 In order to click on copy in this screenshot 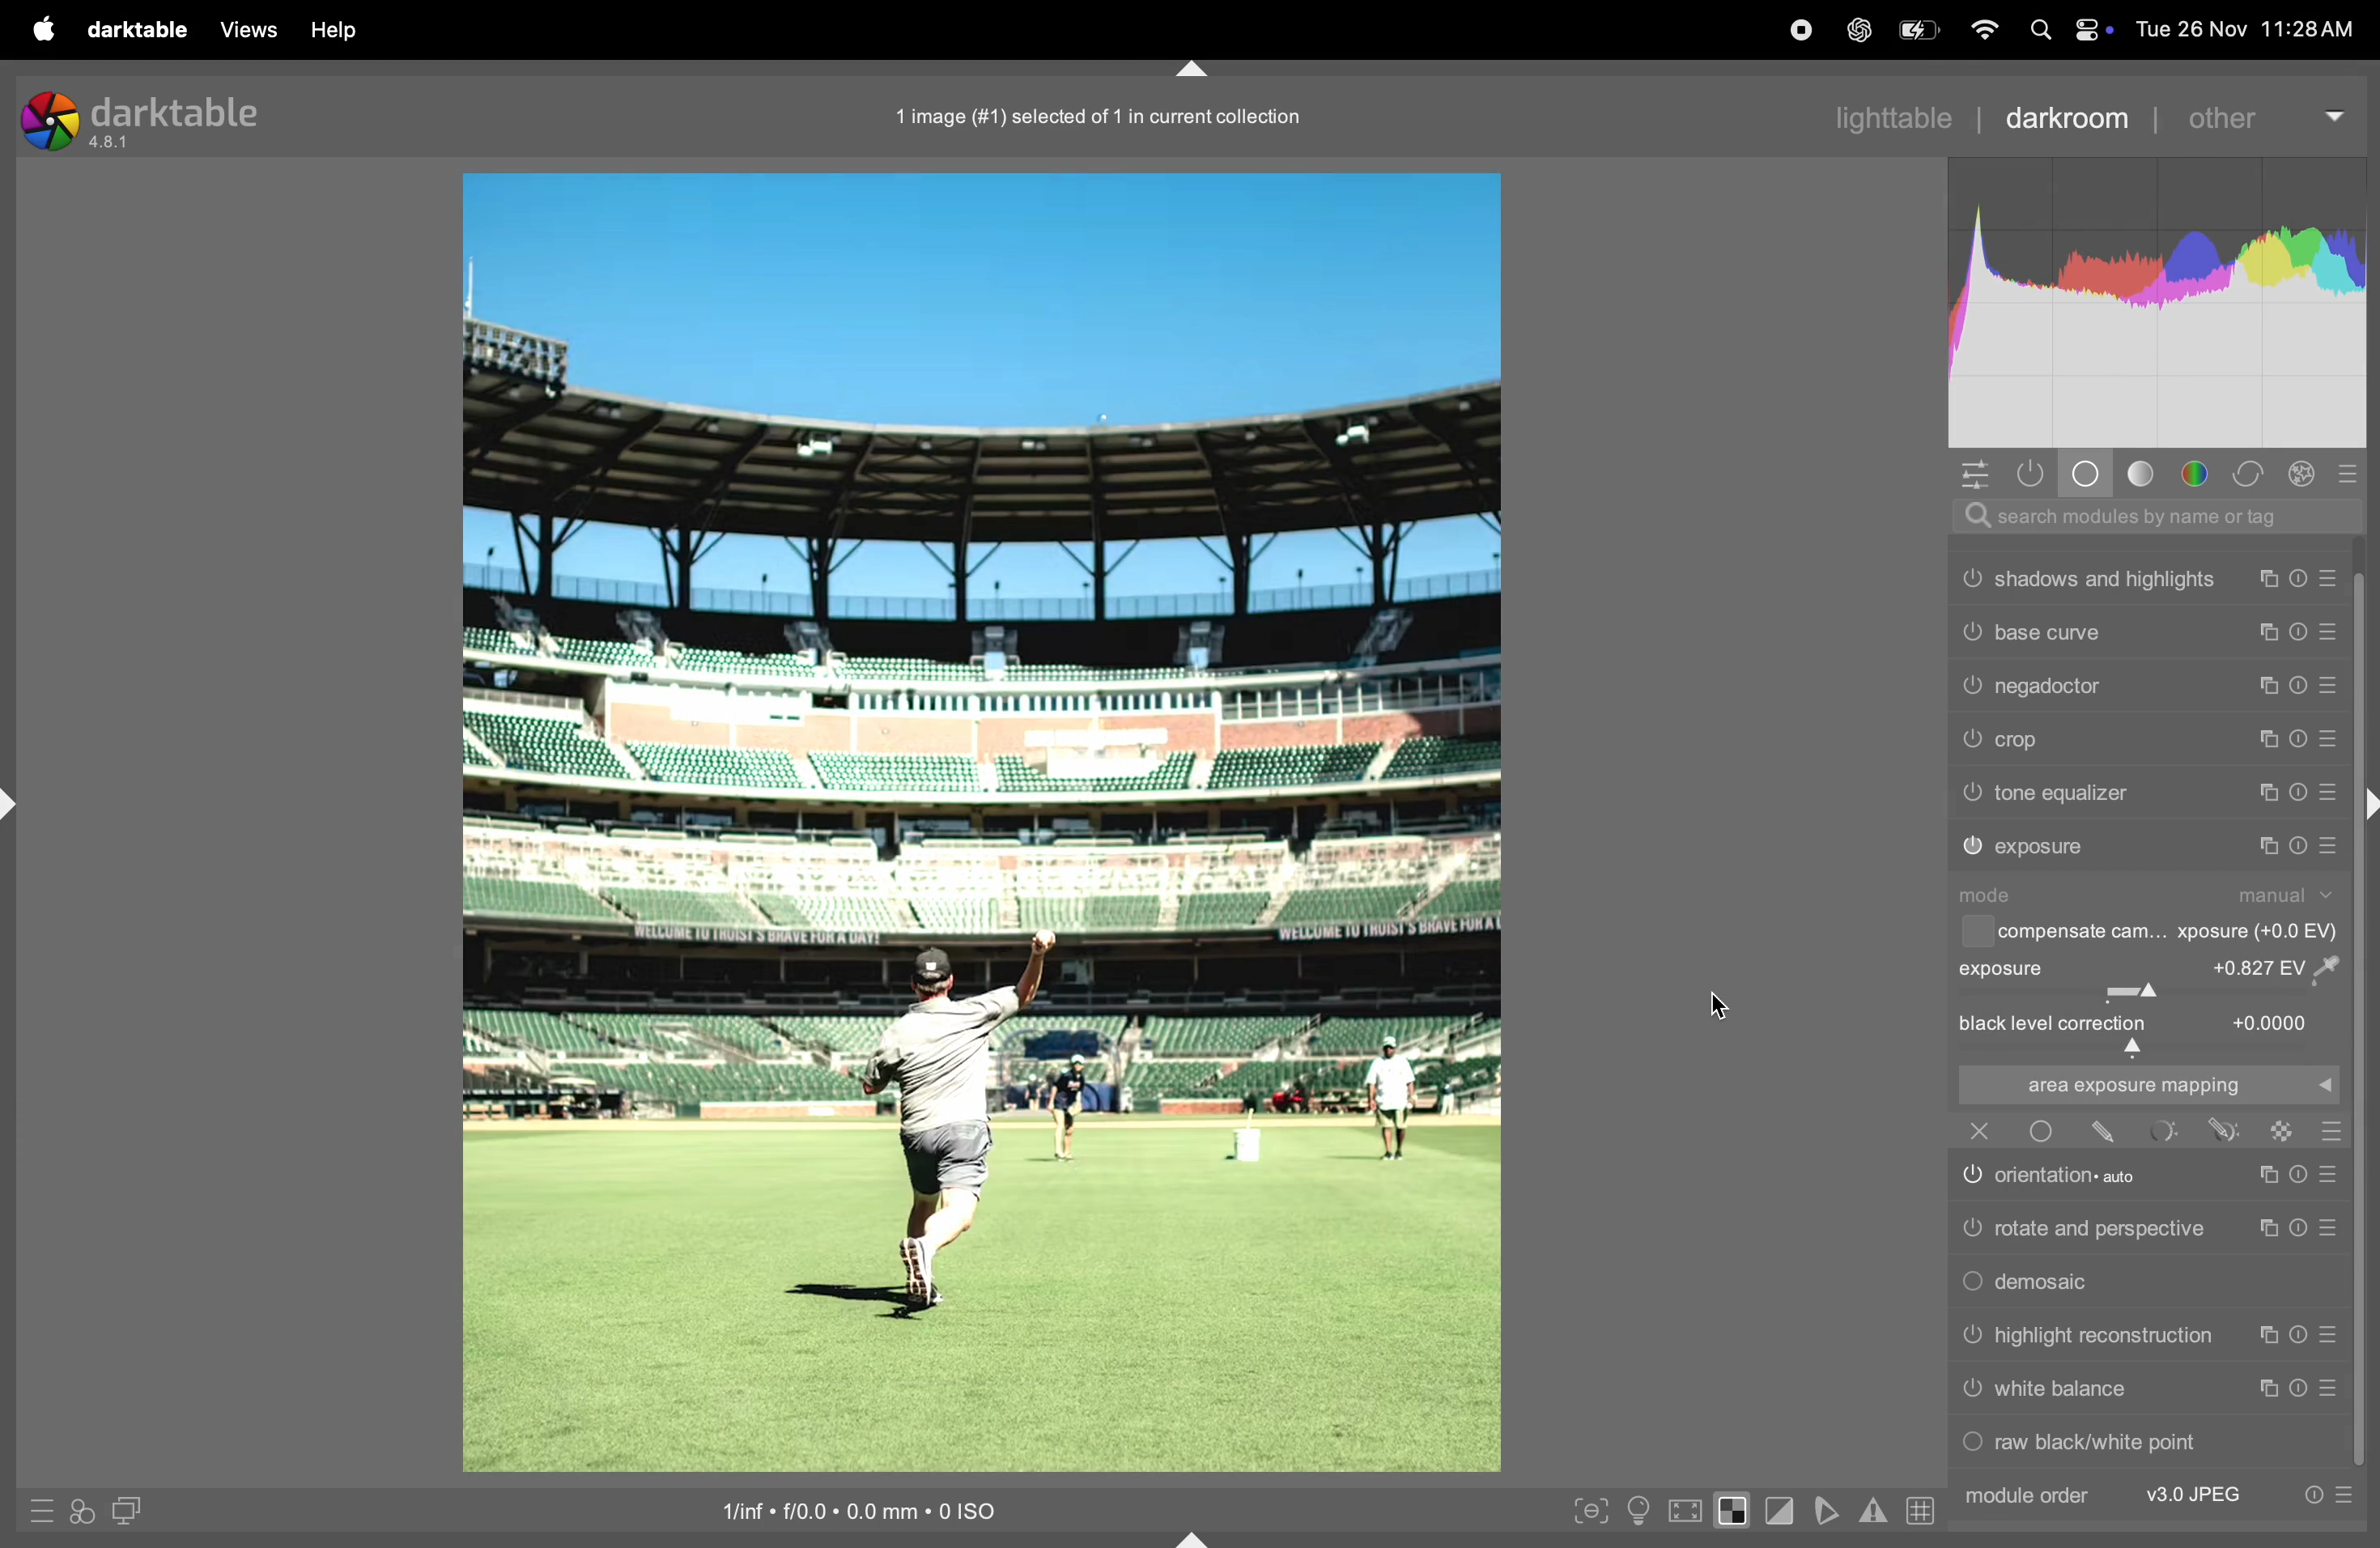, I will do `click(2269, 634)`.